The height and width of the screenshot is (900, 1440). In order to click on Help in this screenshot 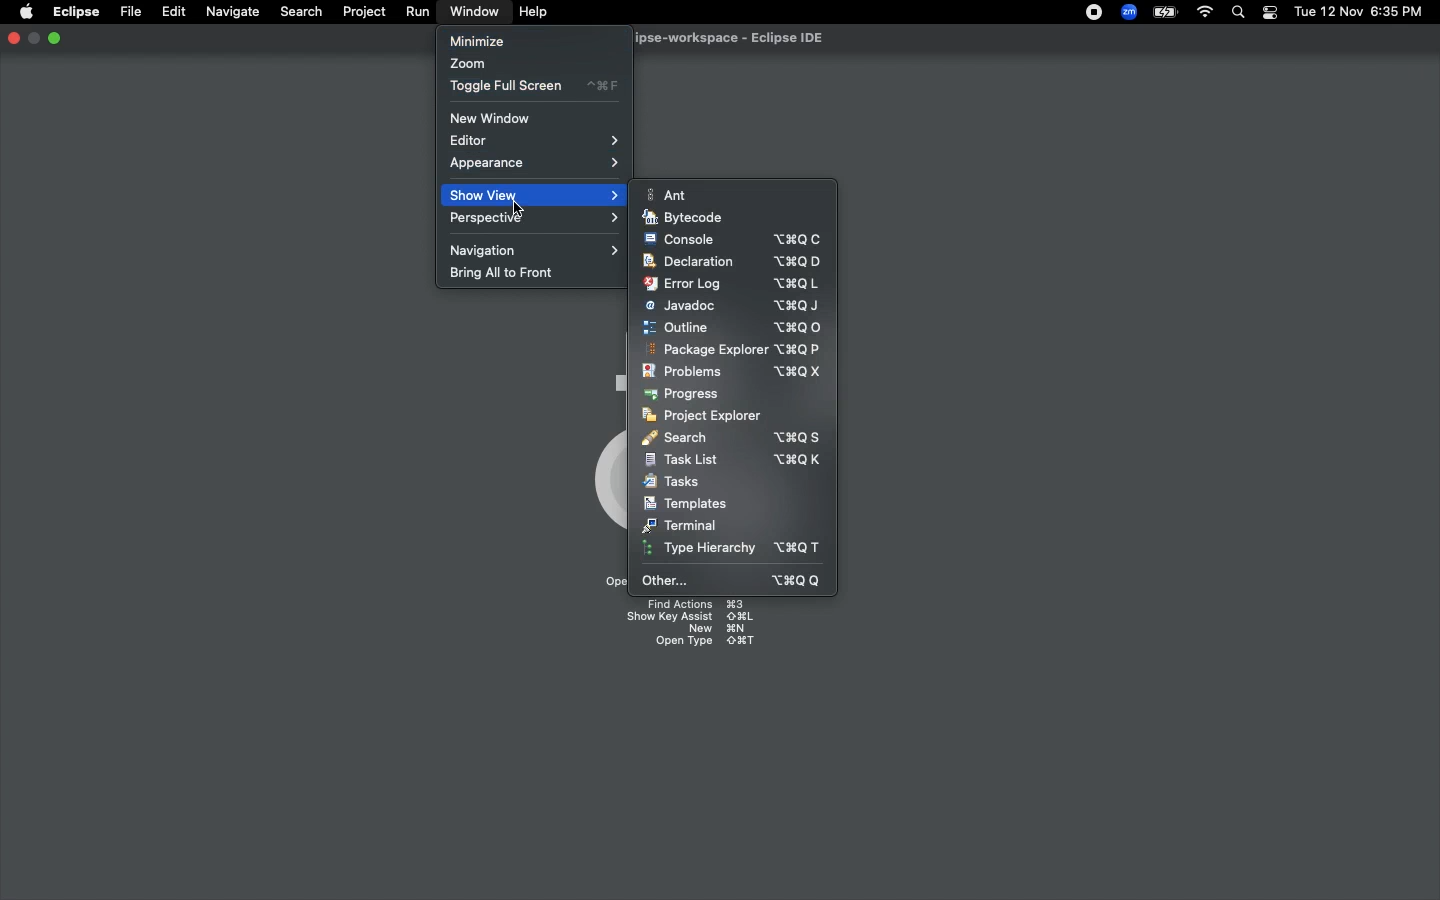, I will do `click(535, 12)`.